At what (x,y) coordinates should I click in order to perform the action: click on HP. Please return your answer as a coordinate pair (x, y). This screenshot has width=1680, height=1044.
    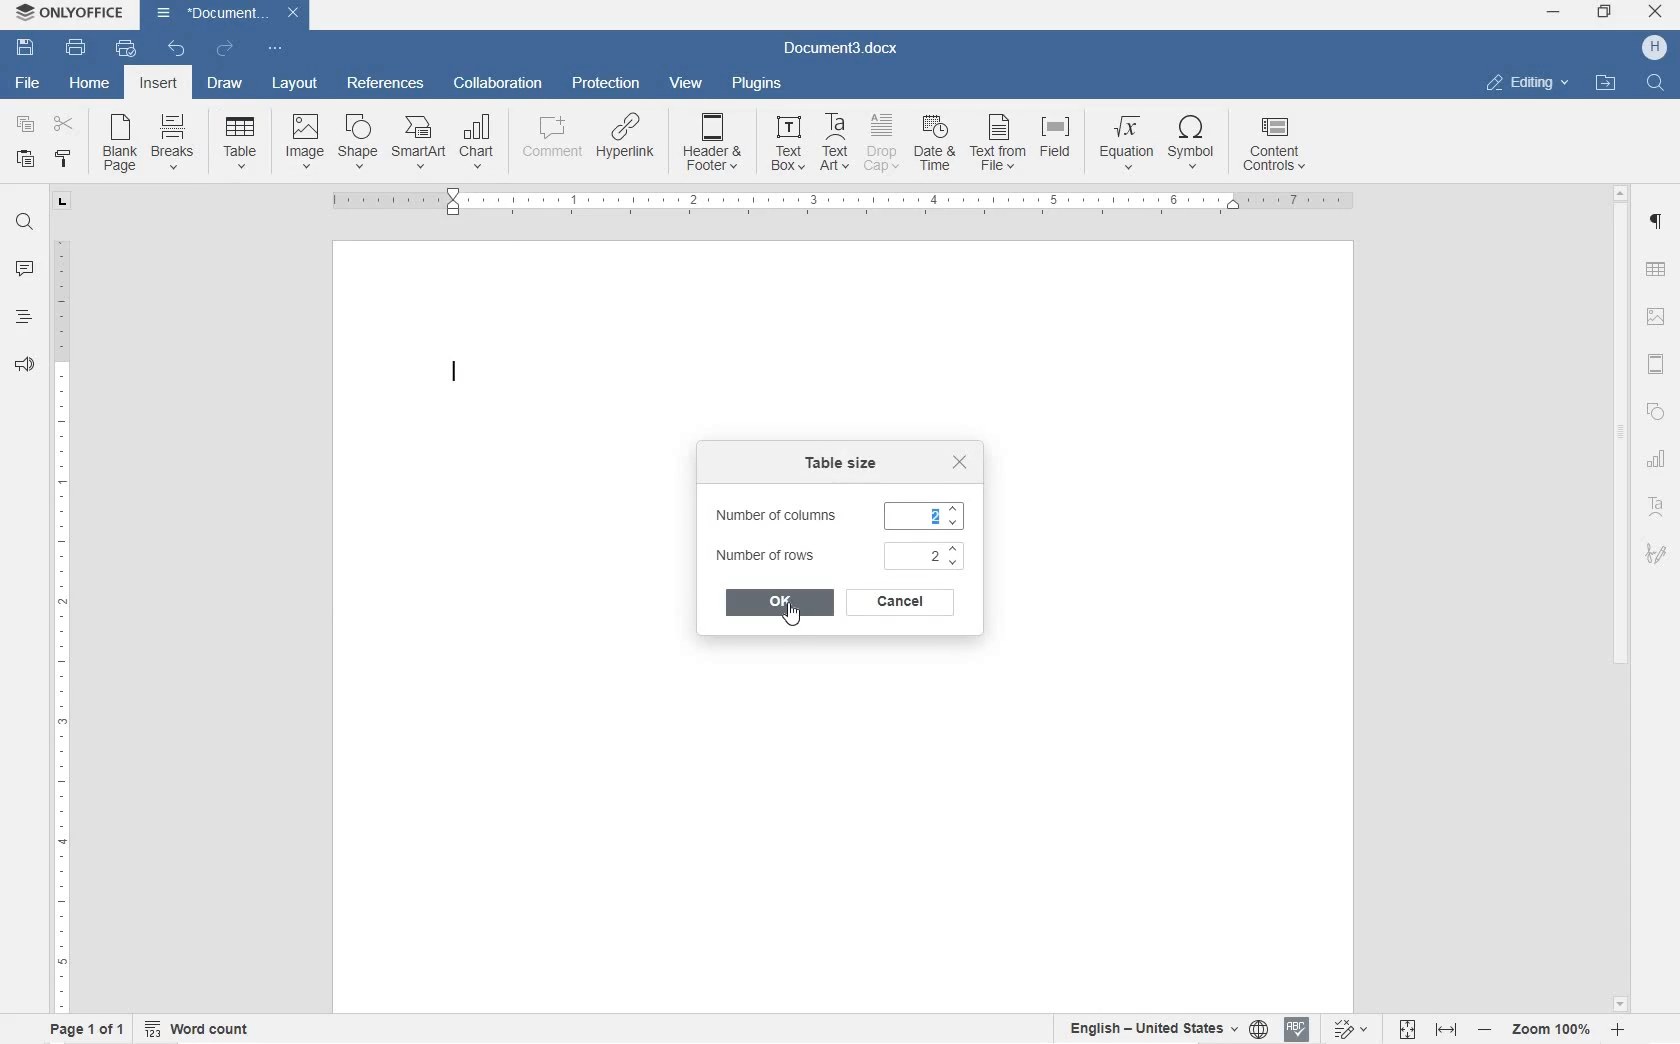
    Looking at the image, I should click on (1654, 48).